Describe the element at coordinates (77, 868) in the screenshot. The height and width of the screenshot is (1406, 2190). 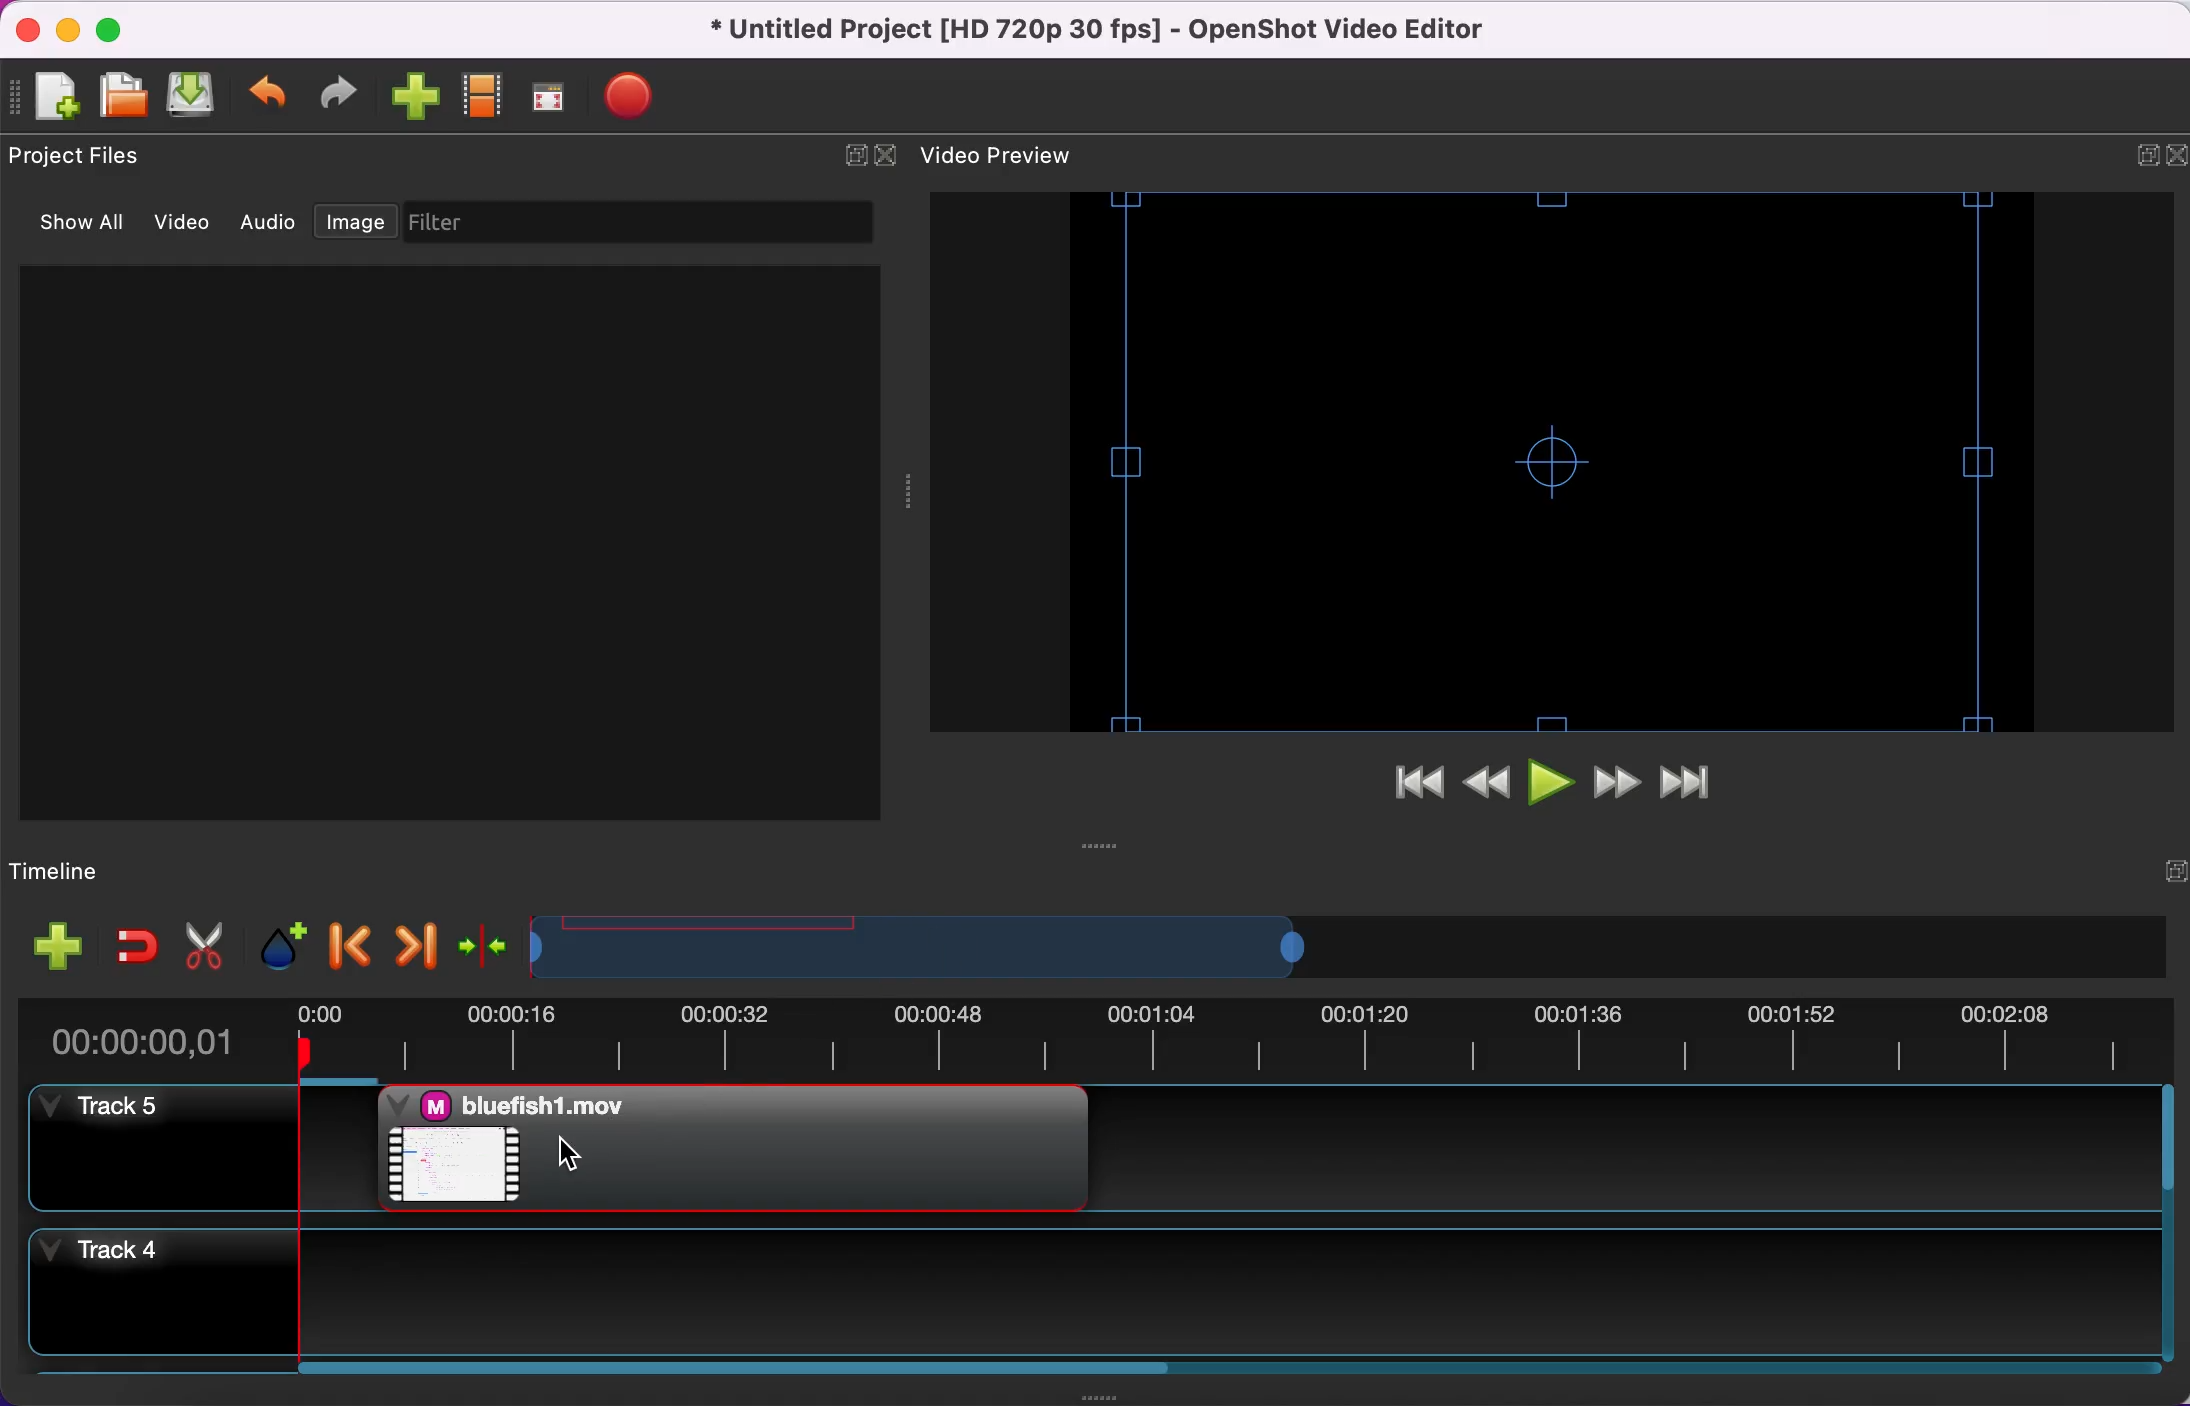
I see `timeline` at that location.